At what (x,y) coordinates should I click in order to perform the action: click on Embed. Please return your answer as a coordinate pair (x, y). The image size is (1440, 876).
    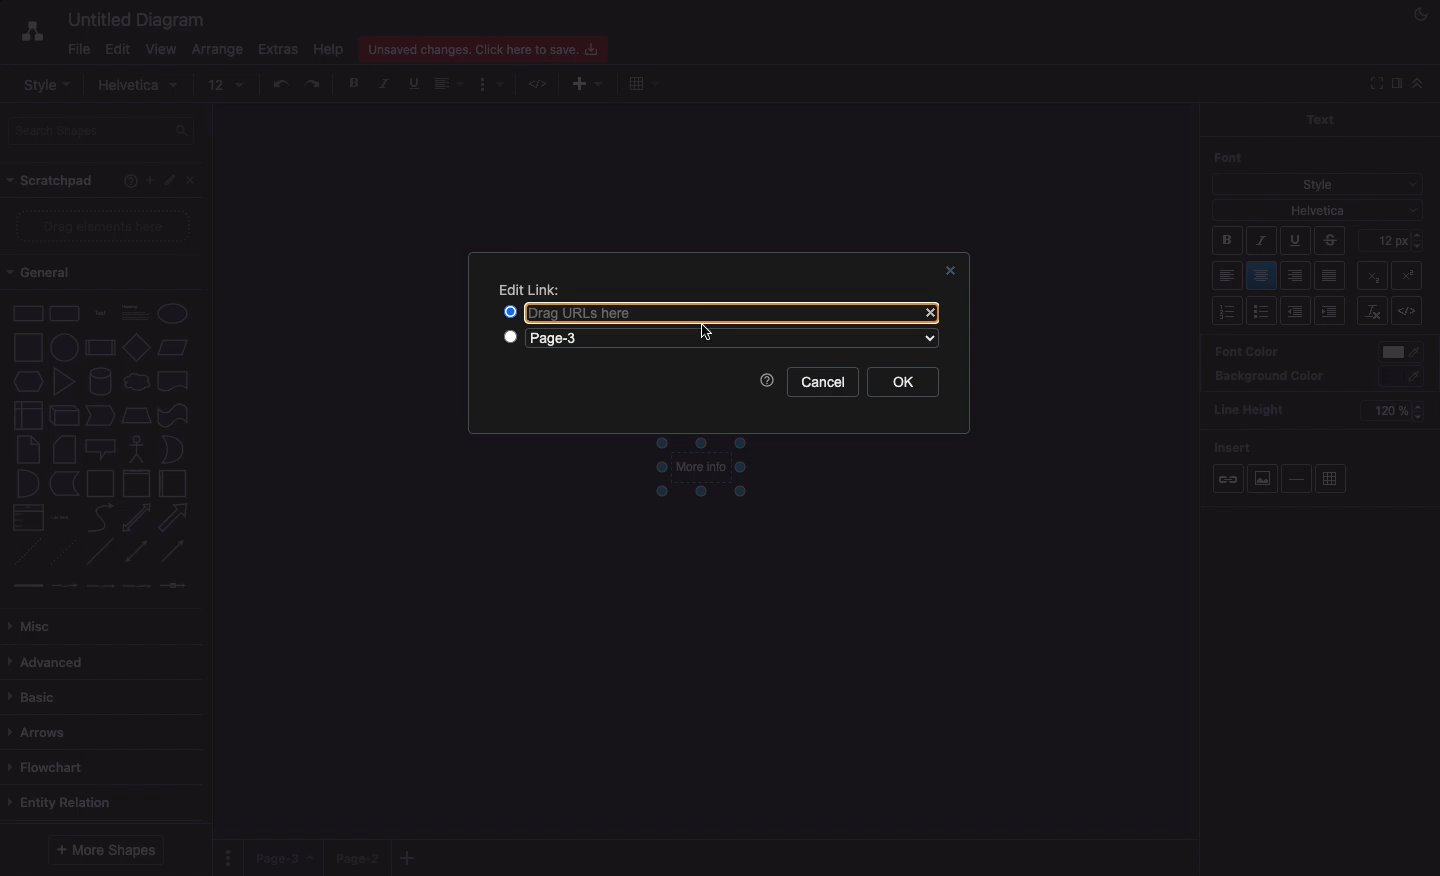
    Looking at the image, I should click on (1412, 312).